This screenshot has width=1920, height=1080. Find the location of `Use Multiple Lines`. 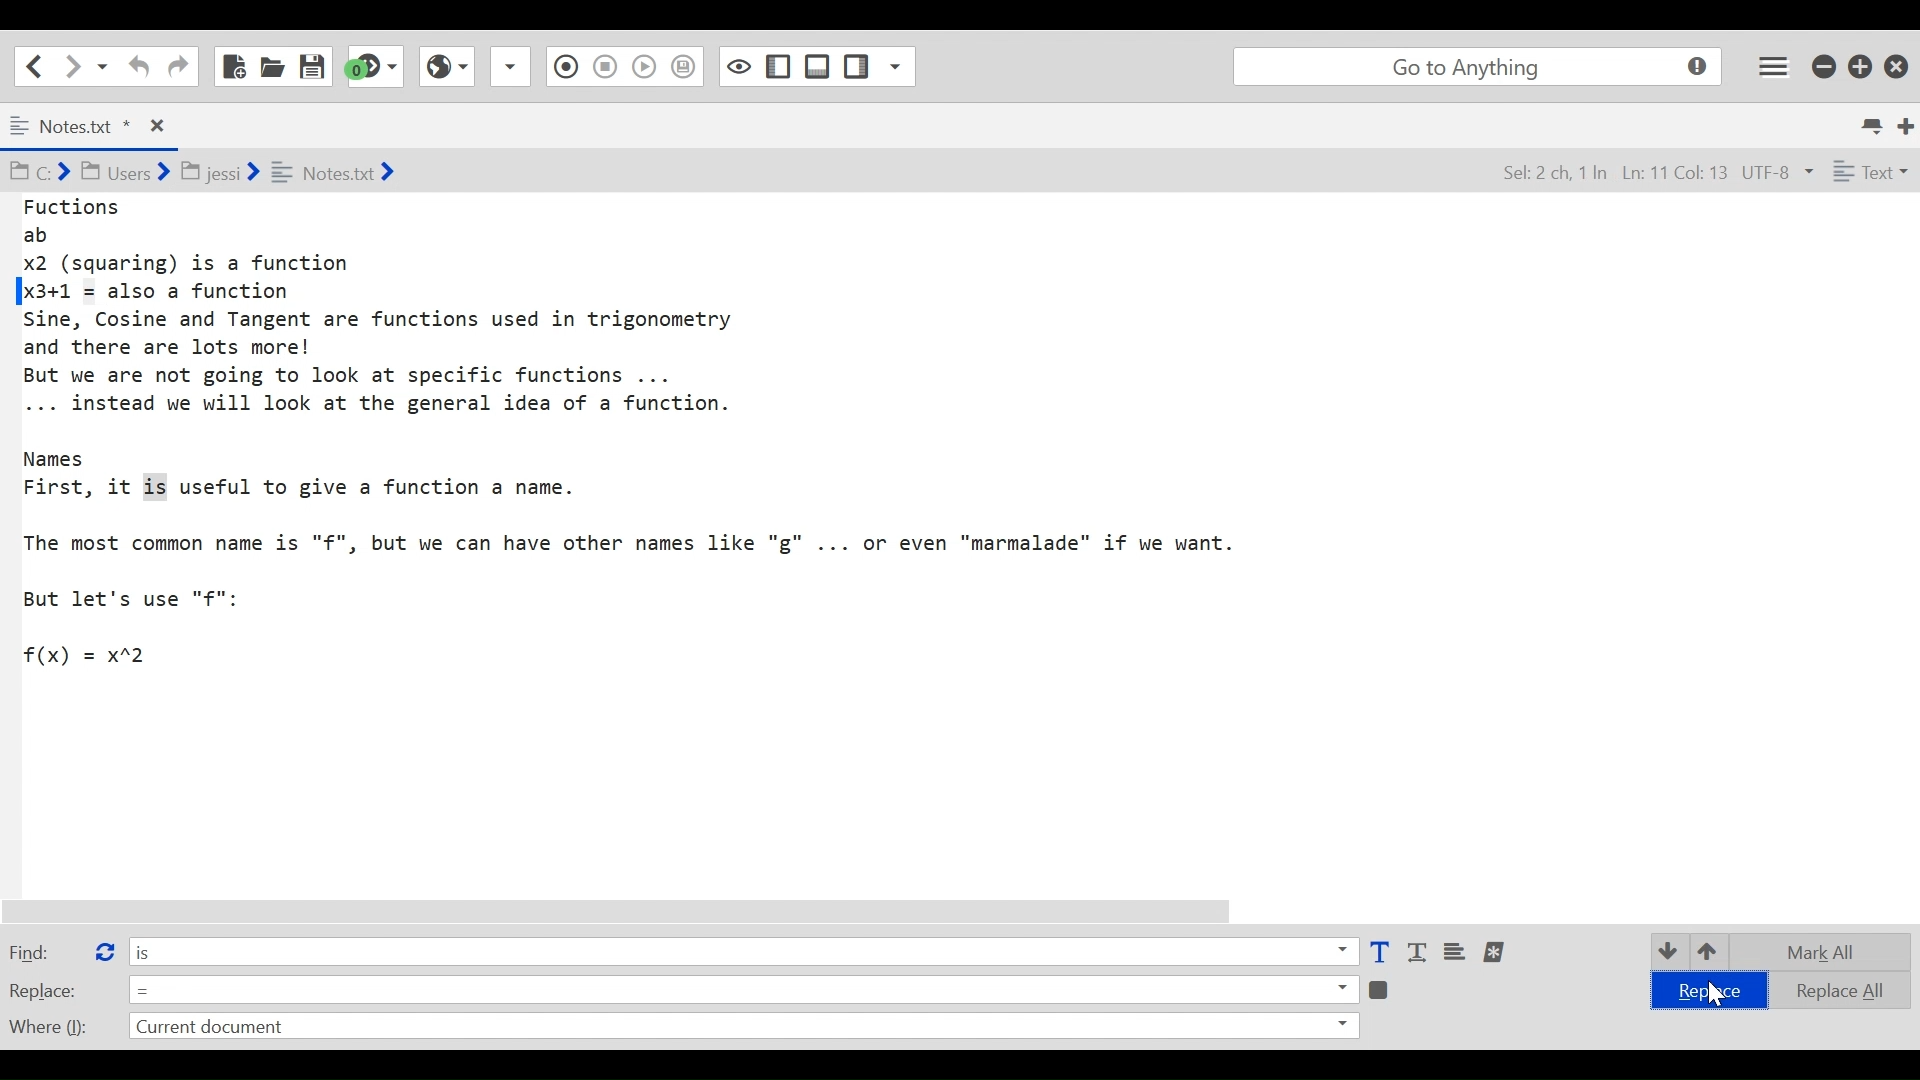

Use Multiple Lines is located at coordinates (1457, 953).